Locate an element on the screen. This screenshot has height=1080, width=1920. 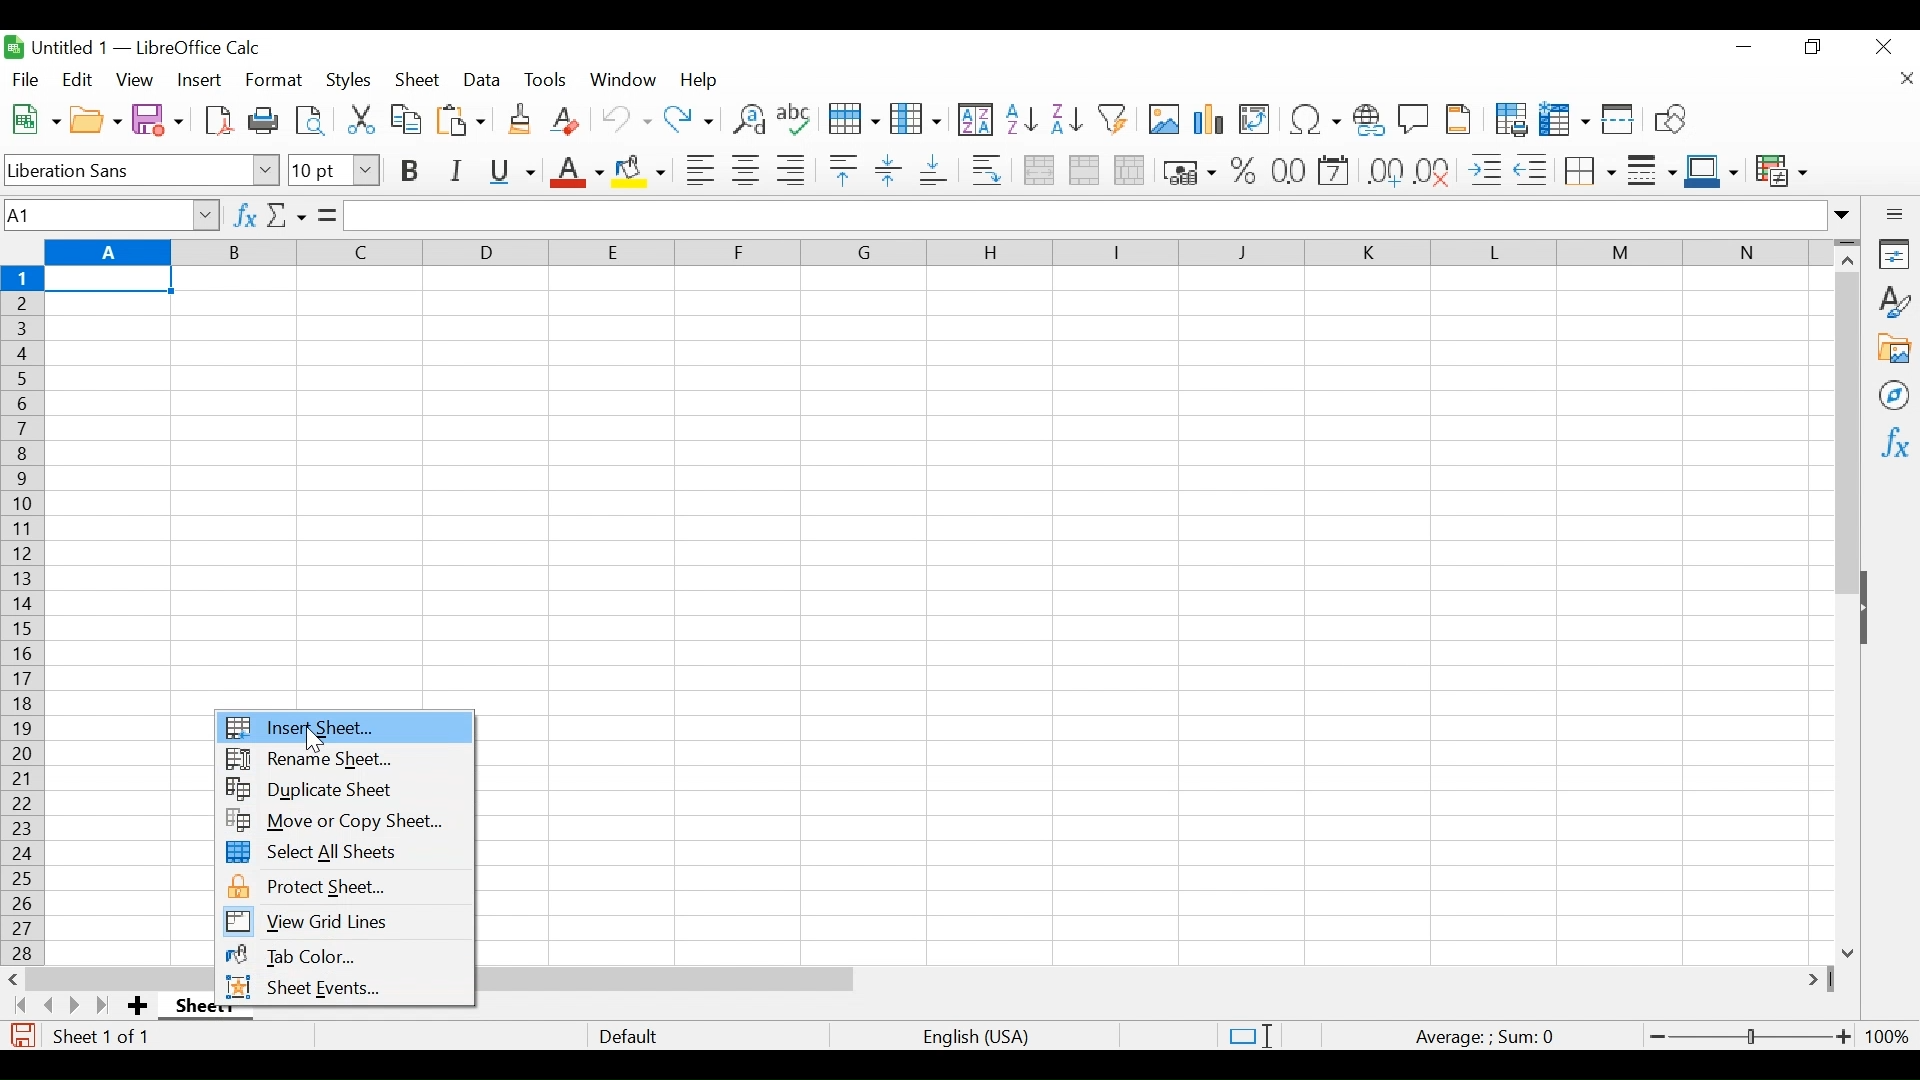
Insert Comment is located at coordinates (1412, 121).